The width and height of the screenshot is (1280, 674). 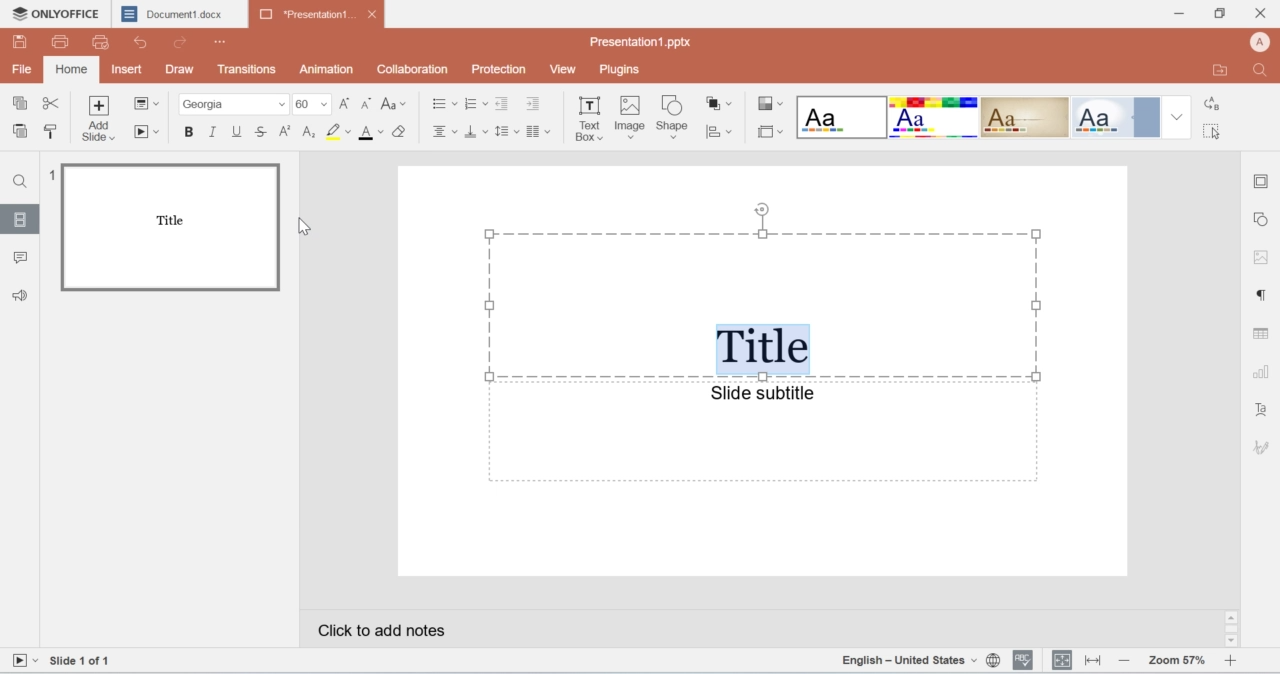 What do you see at coordinates (1124, 662) in the screenshot?
I see `decrease` at bounding box center [1124, 662].